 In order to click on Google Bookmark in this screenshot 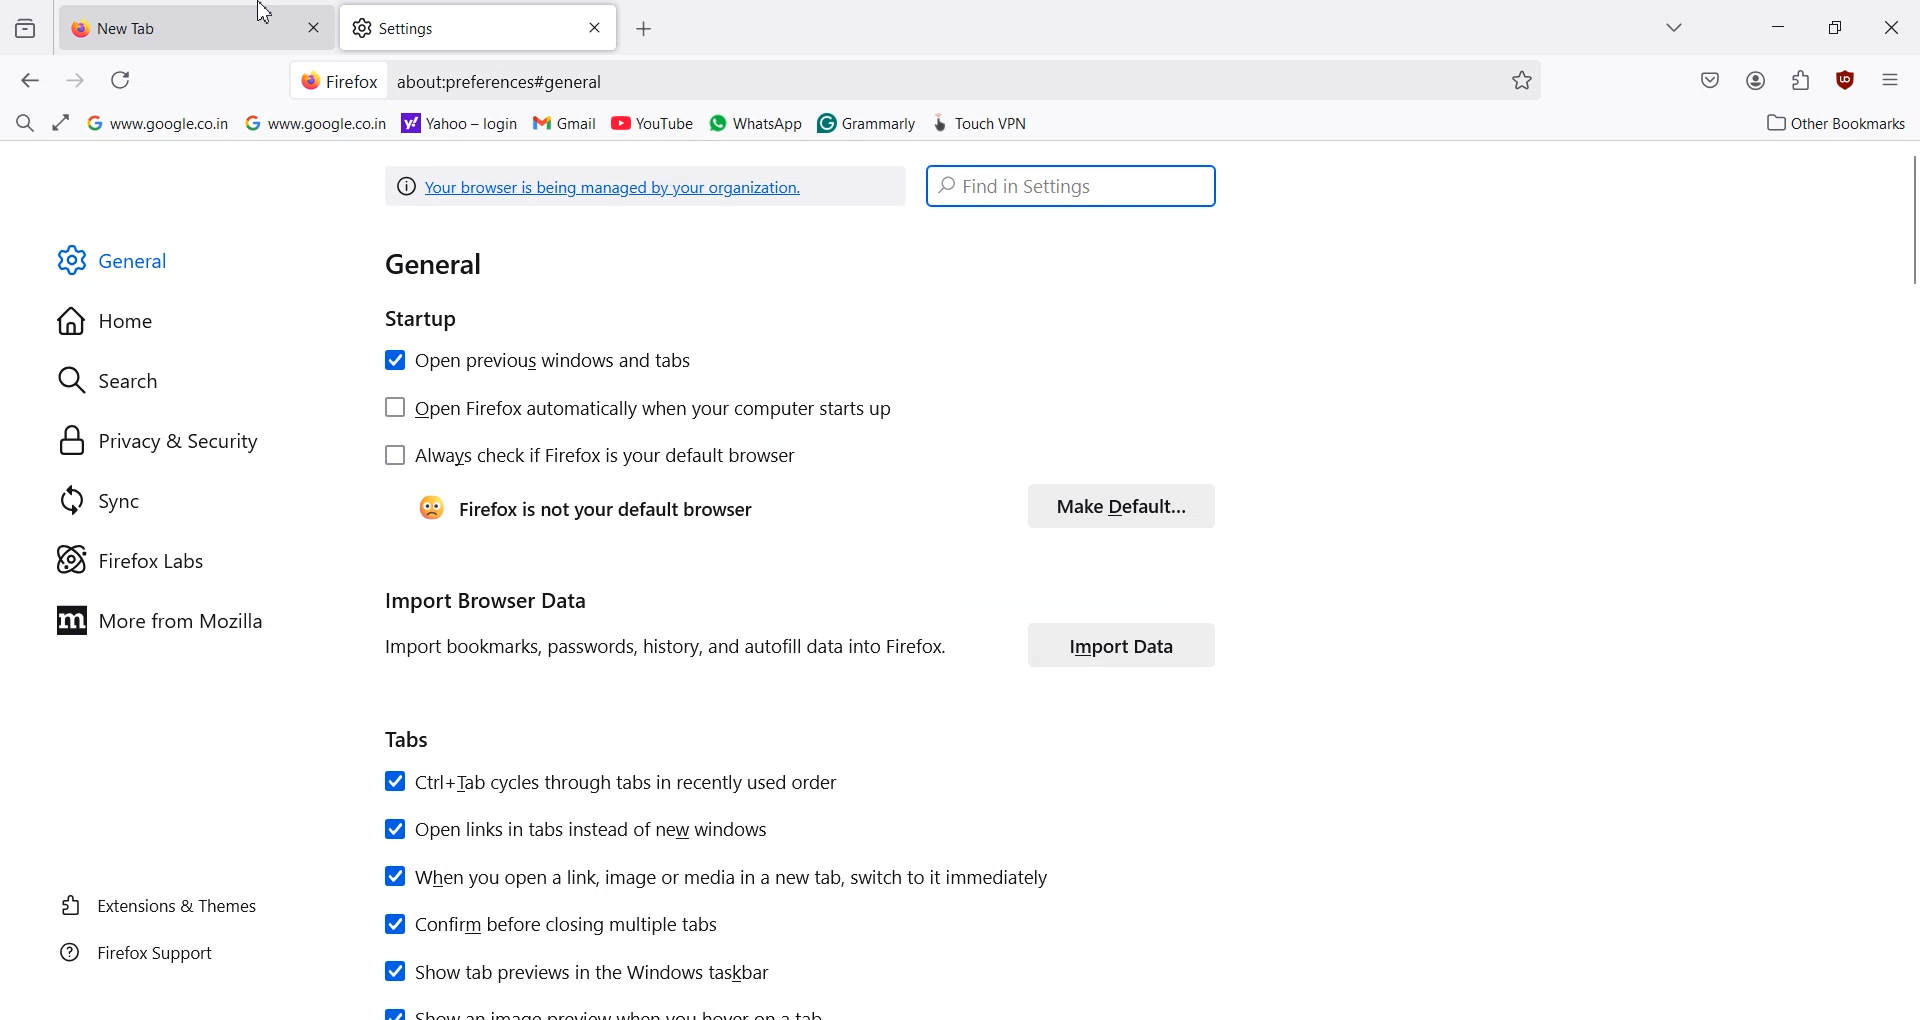, I will do `click(317, 122)`.